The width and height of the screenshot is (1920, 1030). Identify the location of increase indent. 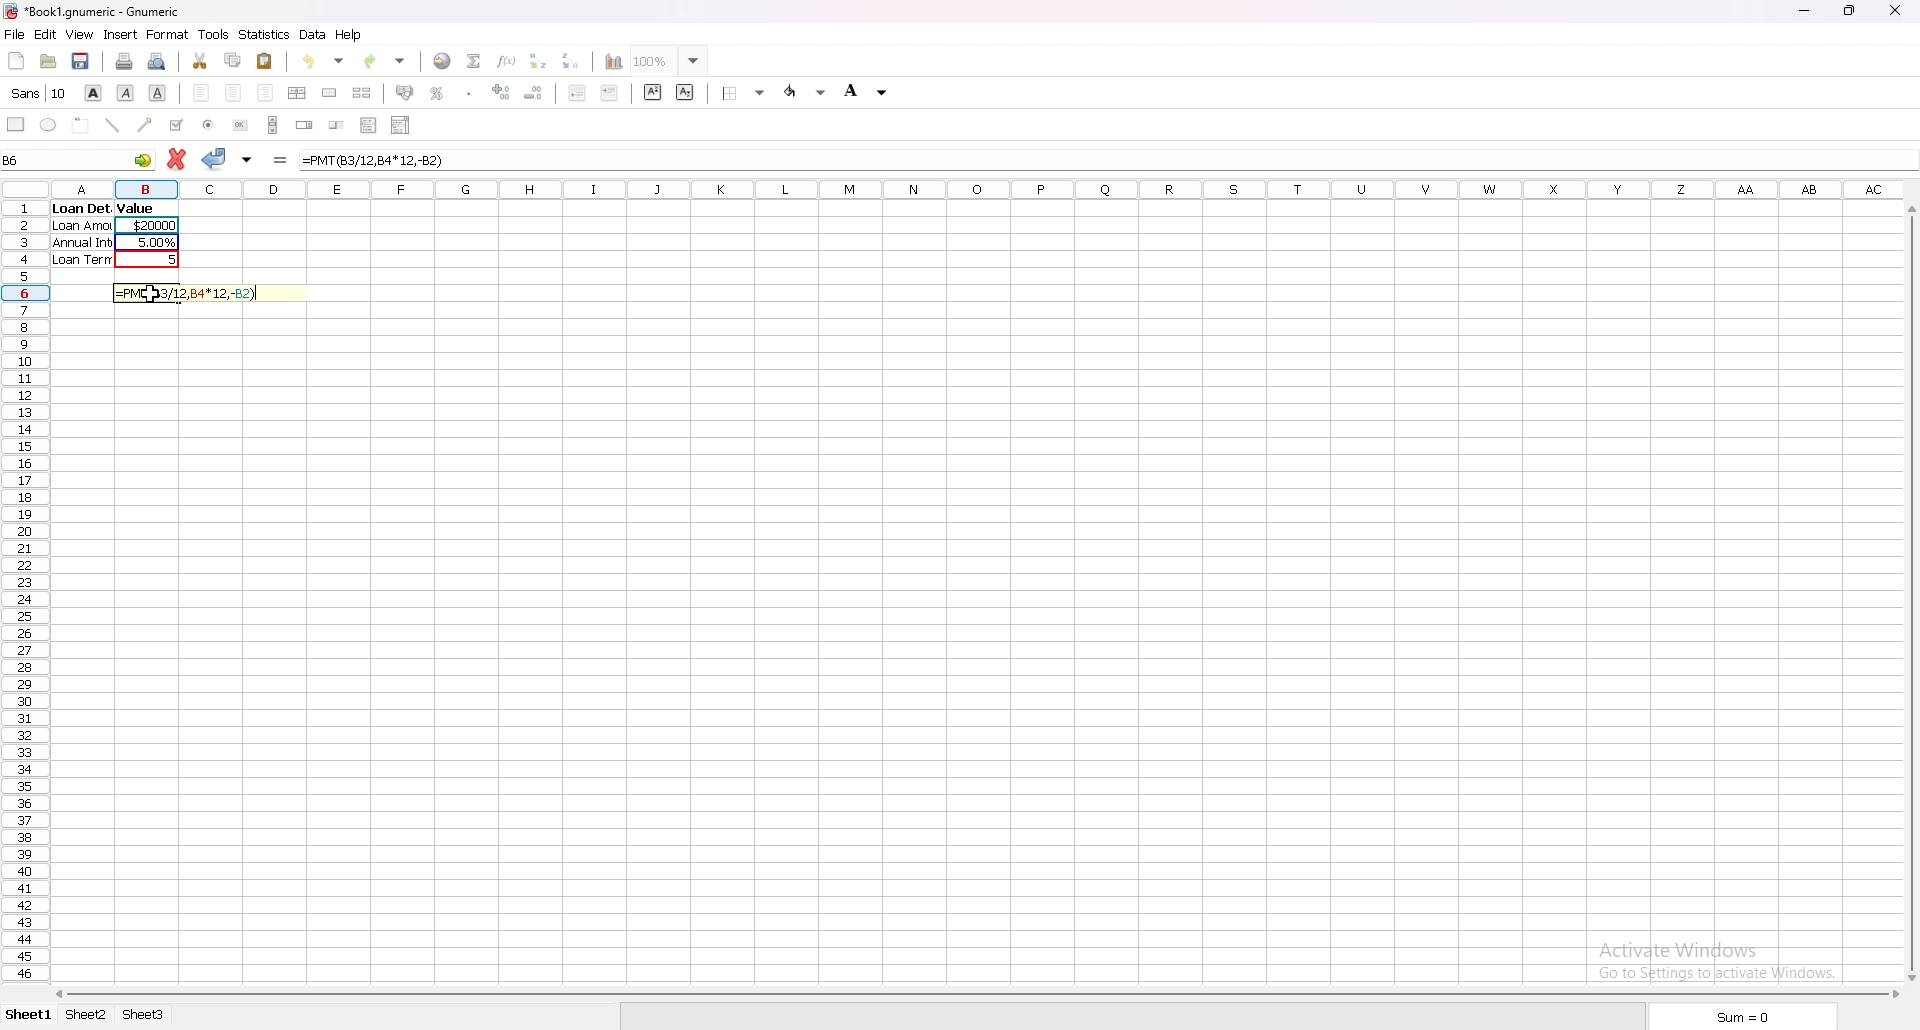
(610, 93).